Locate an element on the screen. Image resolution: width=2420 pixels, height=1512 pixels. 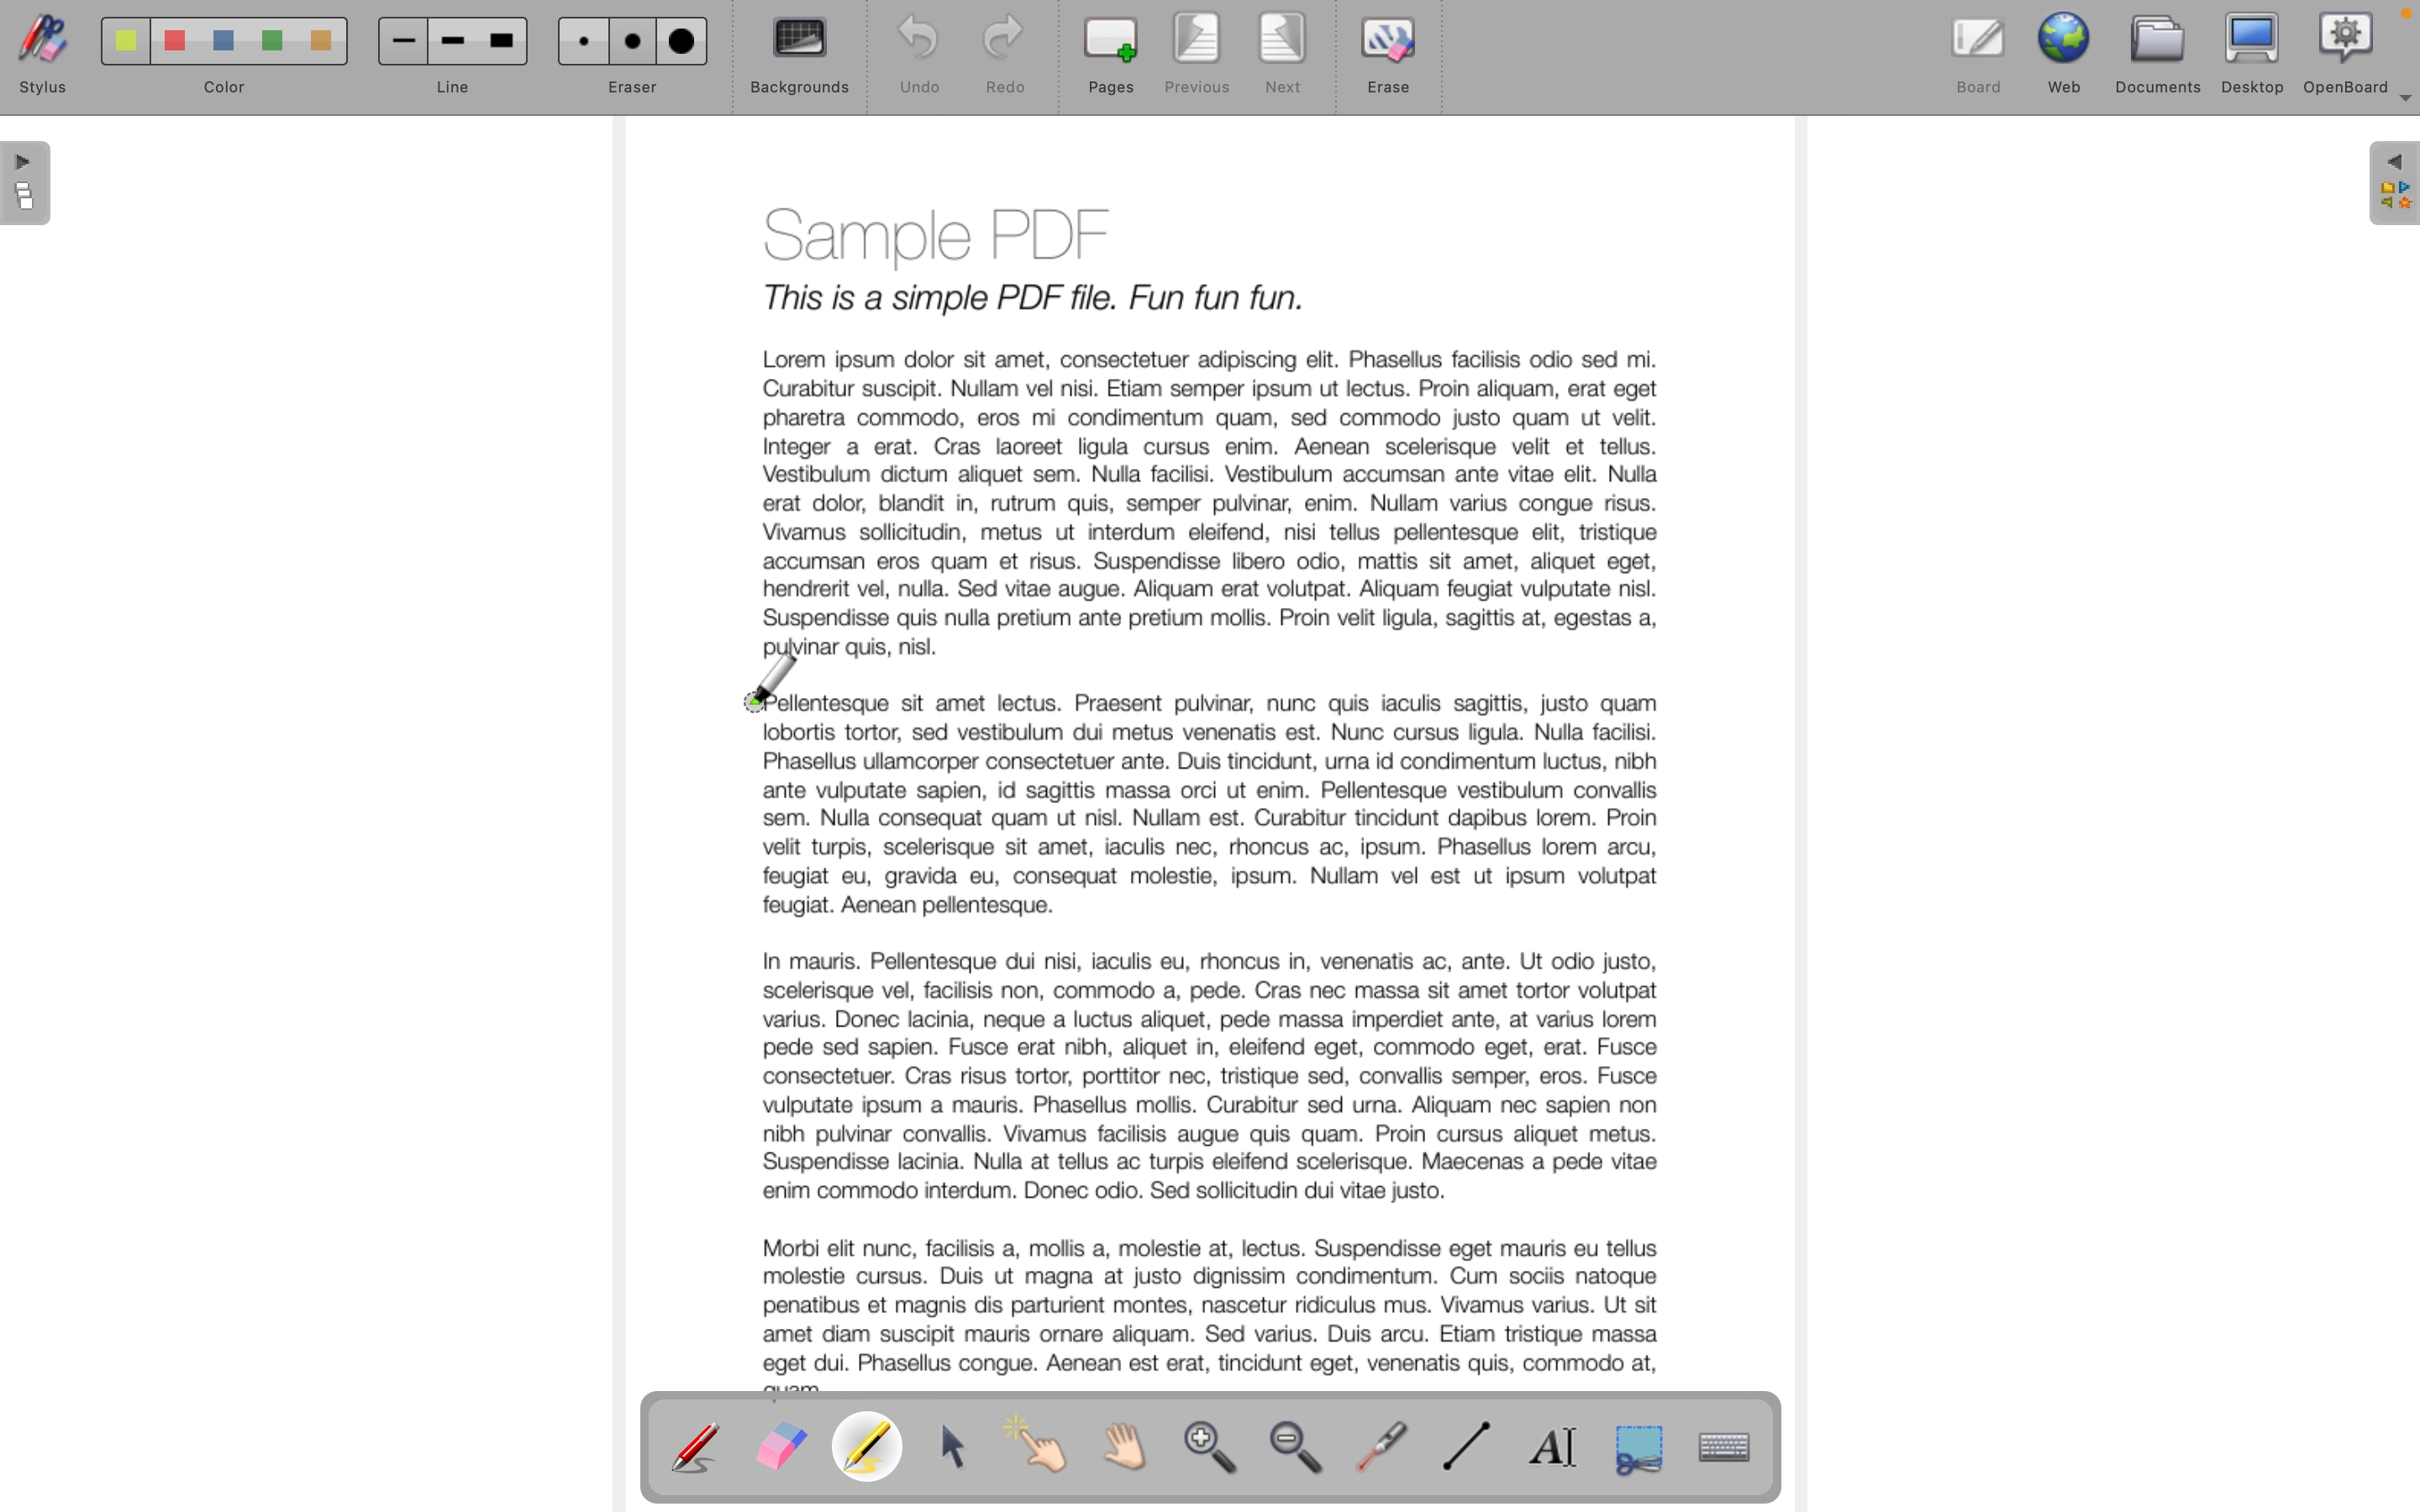
eraser is located at coordinates (780, 1448).